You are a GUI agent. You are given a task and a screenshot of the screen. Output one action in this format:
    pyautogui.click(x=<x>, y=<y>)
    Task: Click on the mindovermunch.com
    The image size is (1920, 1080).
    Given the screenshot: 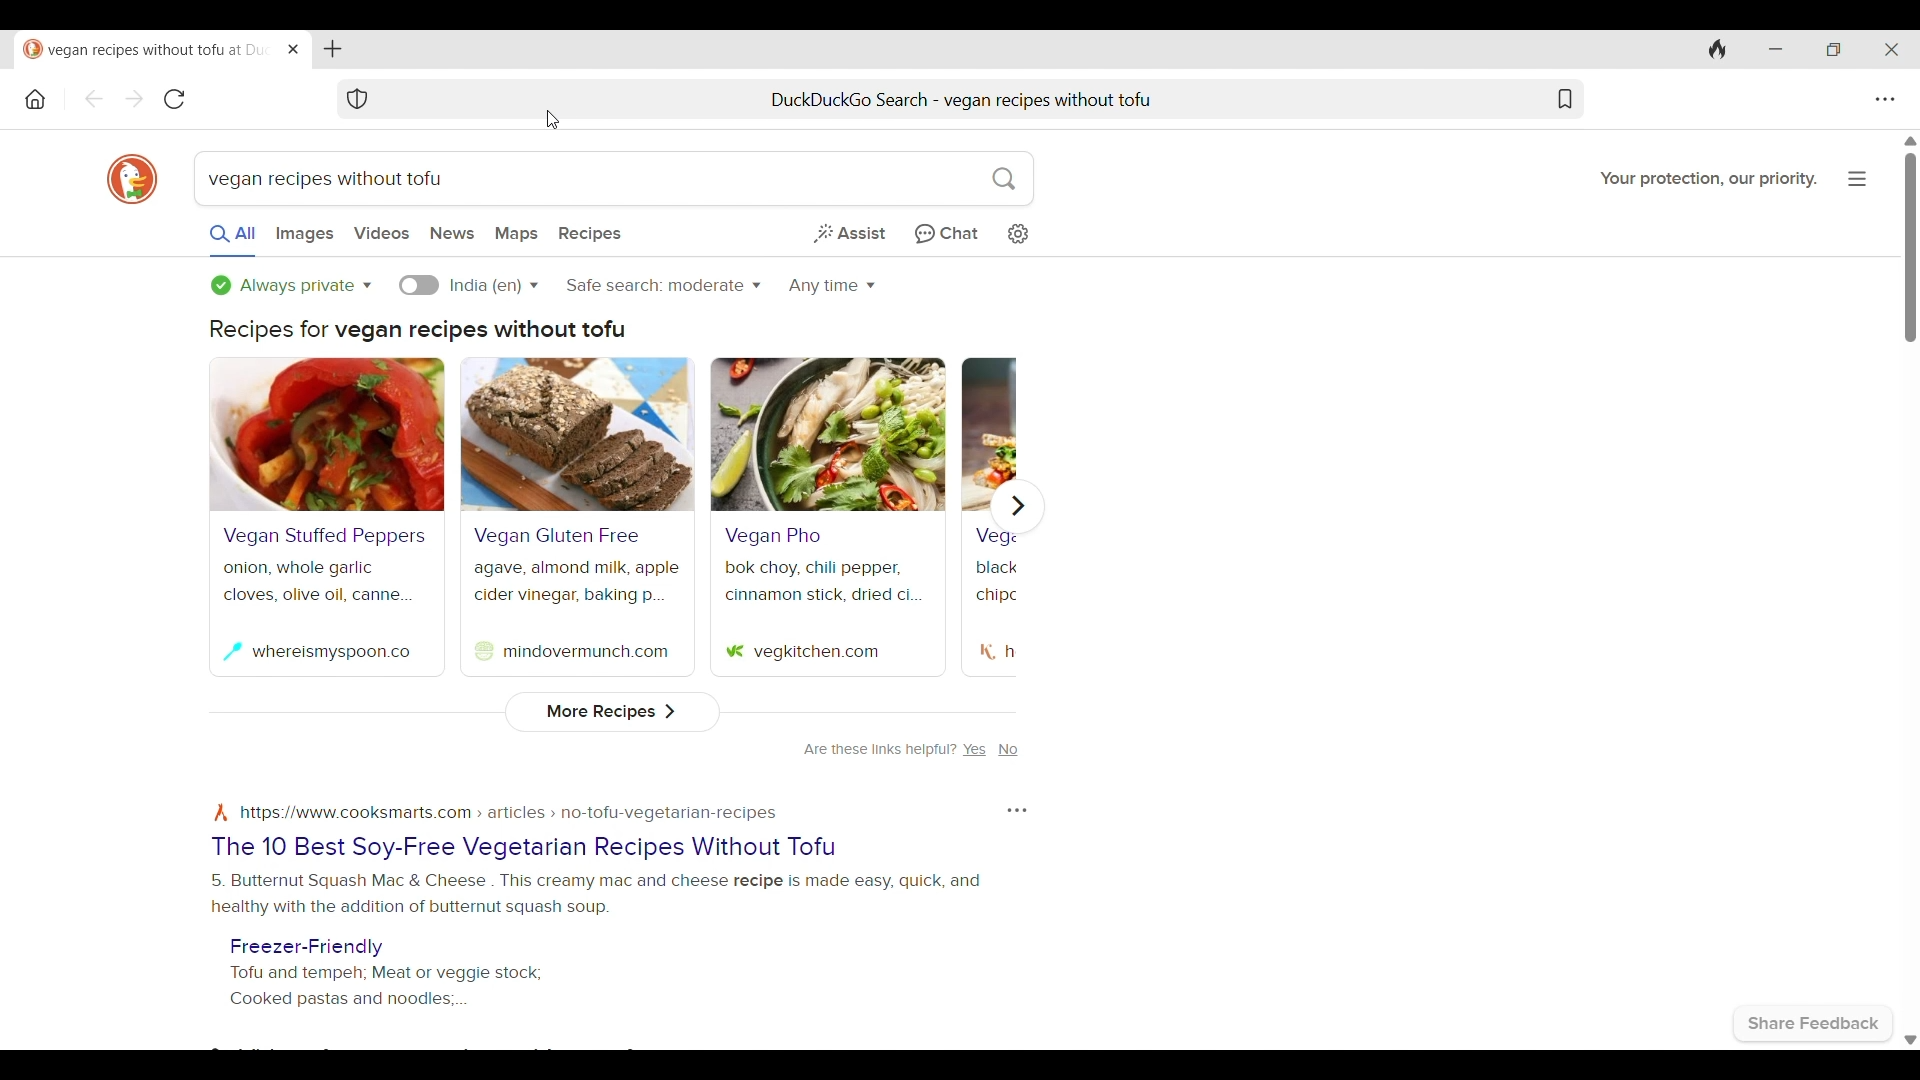 What is the action you would take?
    pyautogui.click(x=586, y=652)
    